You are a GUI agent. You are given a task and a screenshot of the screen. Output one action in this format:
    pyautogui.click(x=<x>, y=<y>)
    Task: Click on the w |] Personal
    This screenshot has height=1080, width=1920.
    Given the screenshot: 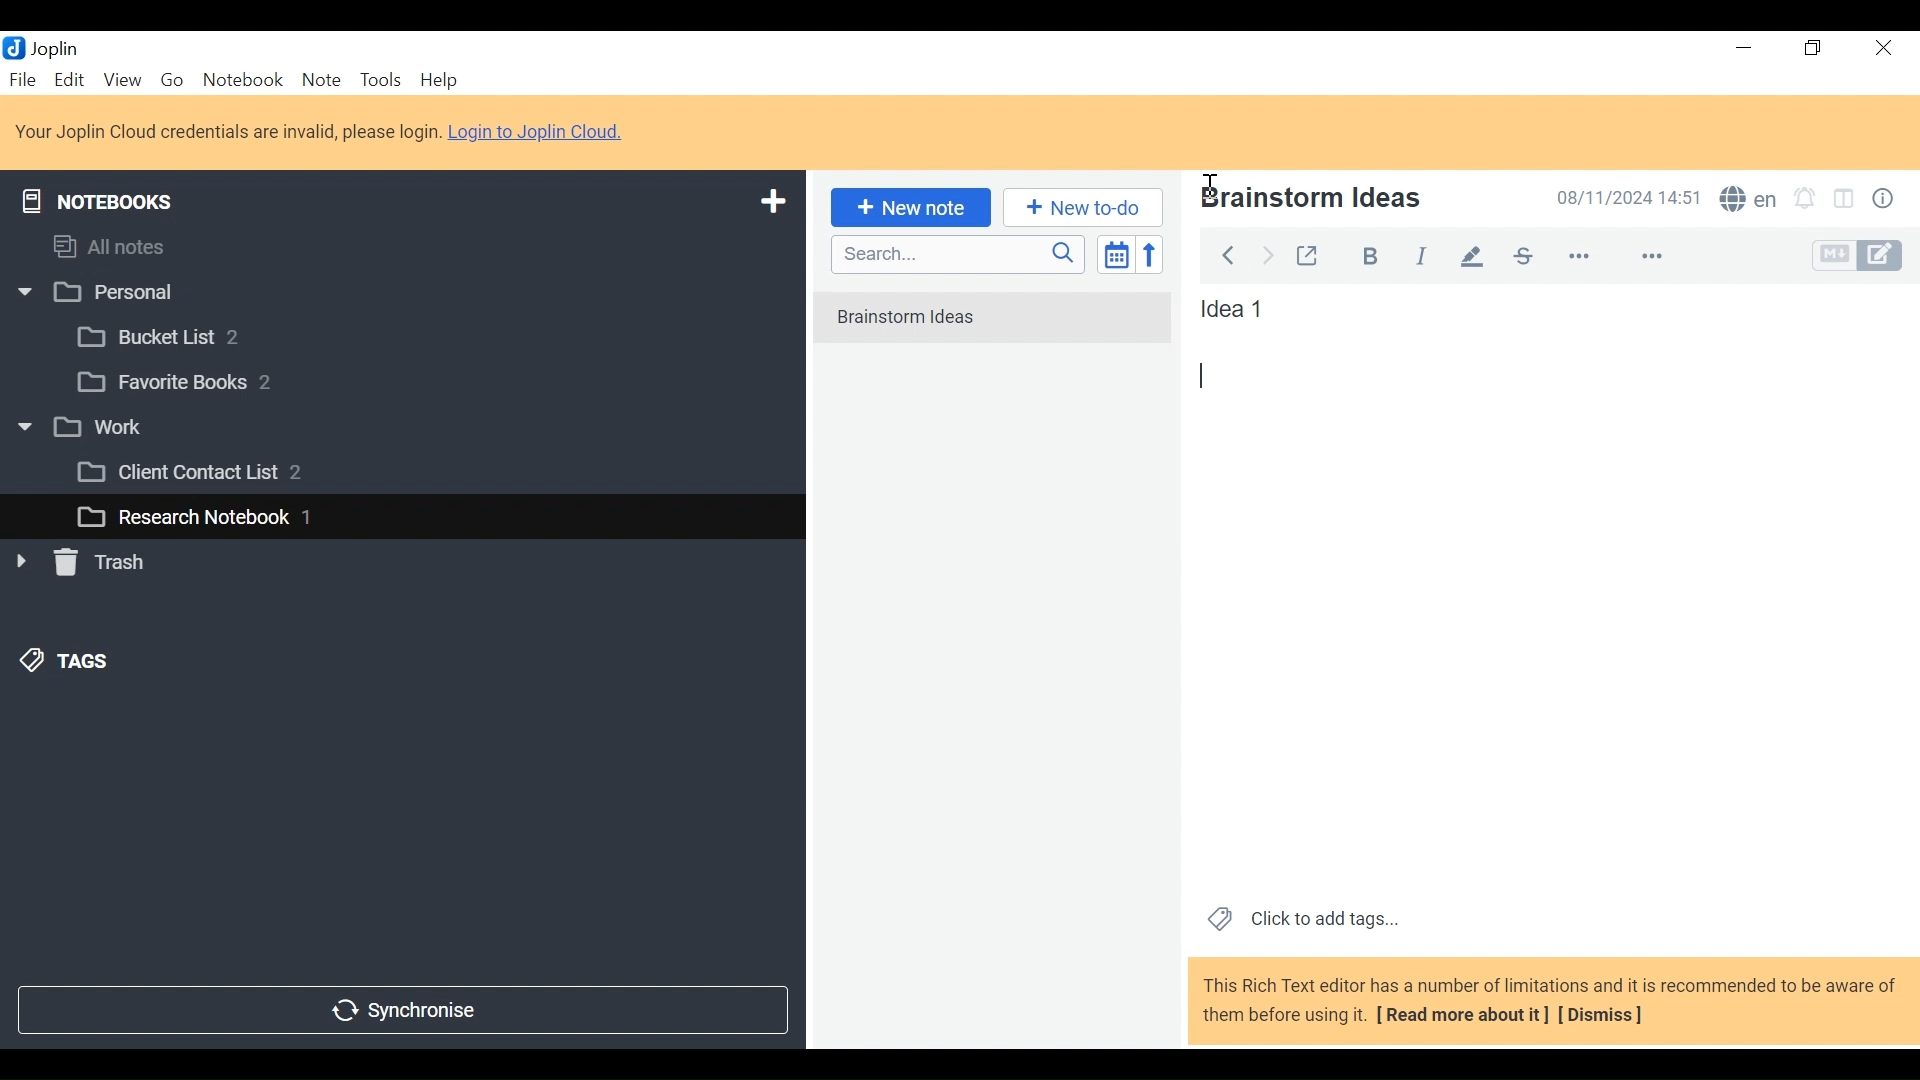 What is the action you would take?
    pyautogui.click(x=107, y=294)
    